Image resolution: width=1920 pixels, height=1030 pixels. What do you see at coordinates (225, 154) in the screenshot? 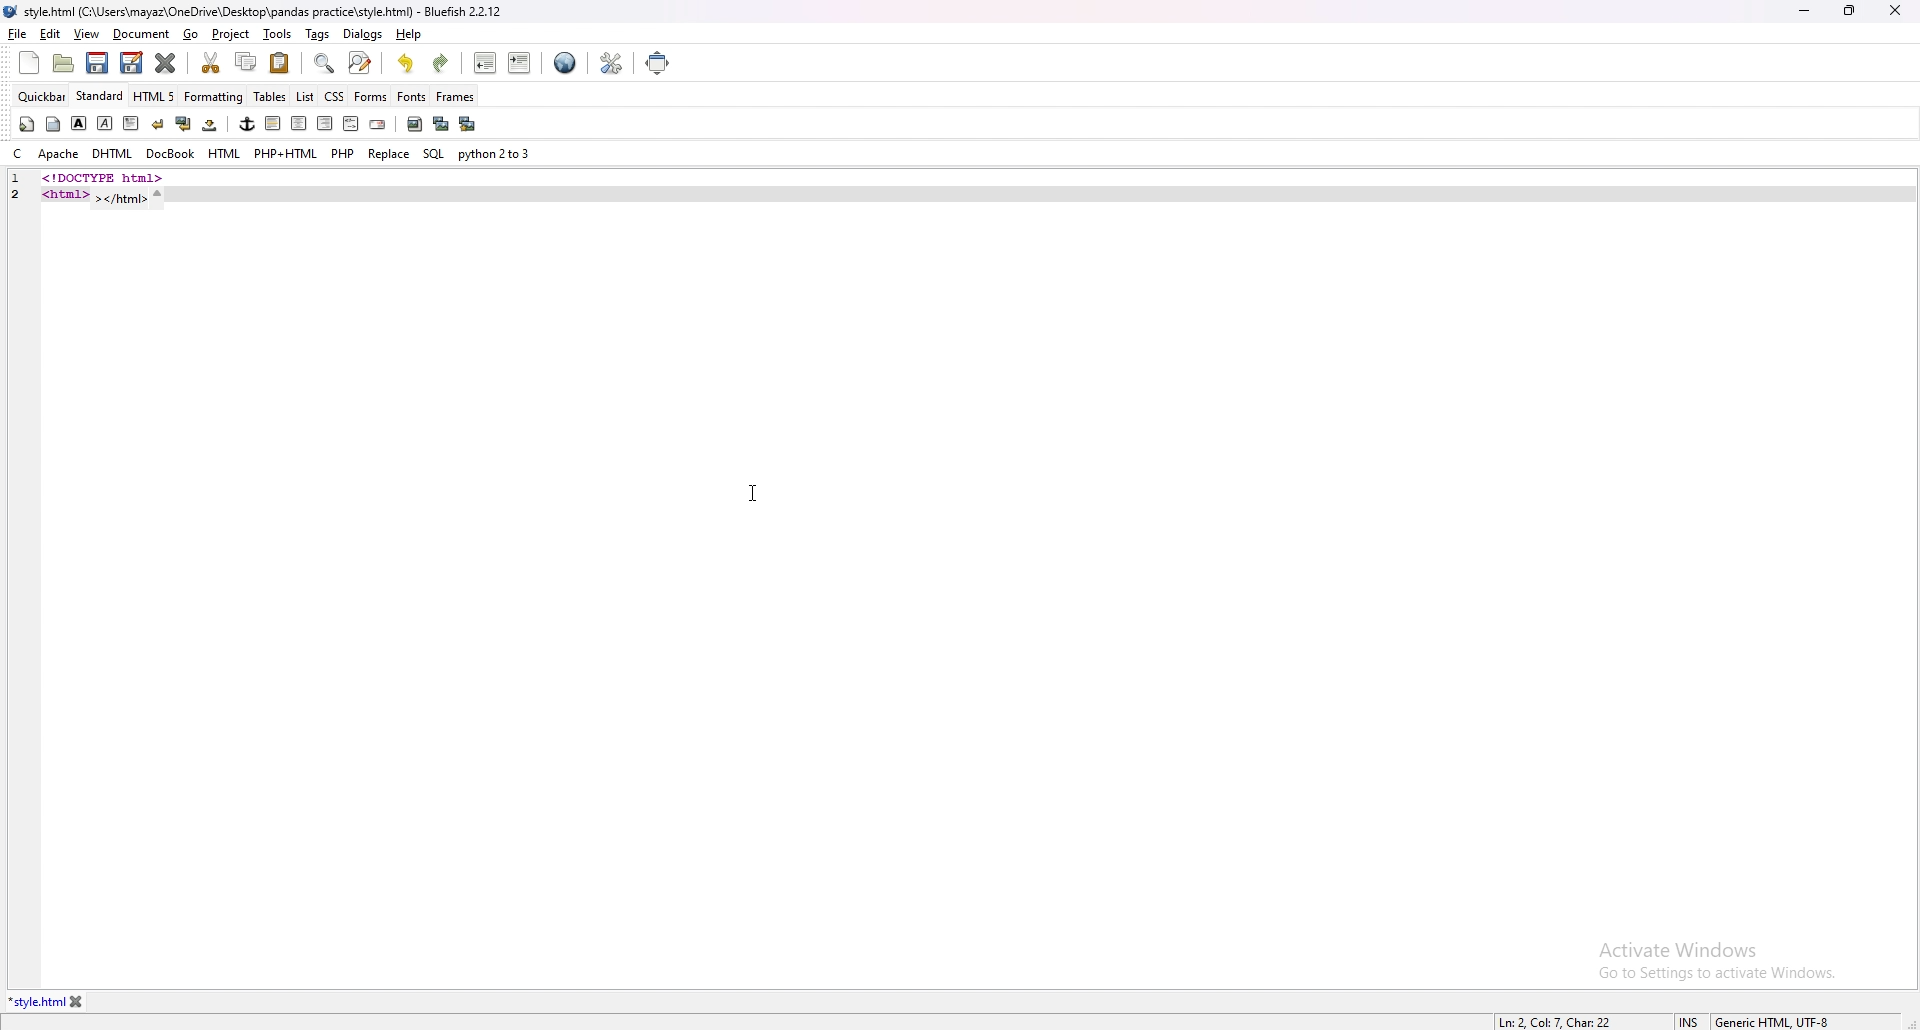
I see `html` at bounding box center [225, 154].